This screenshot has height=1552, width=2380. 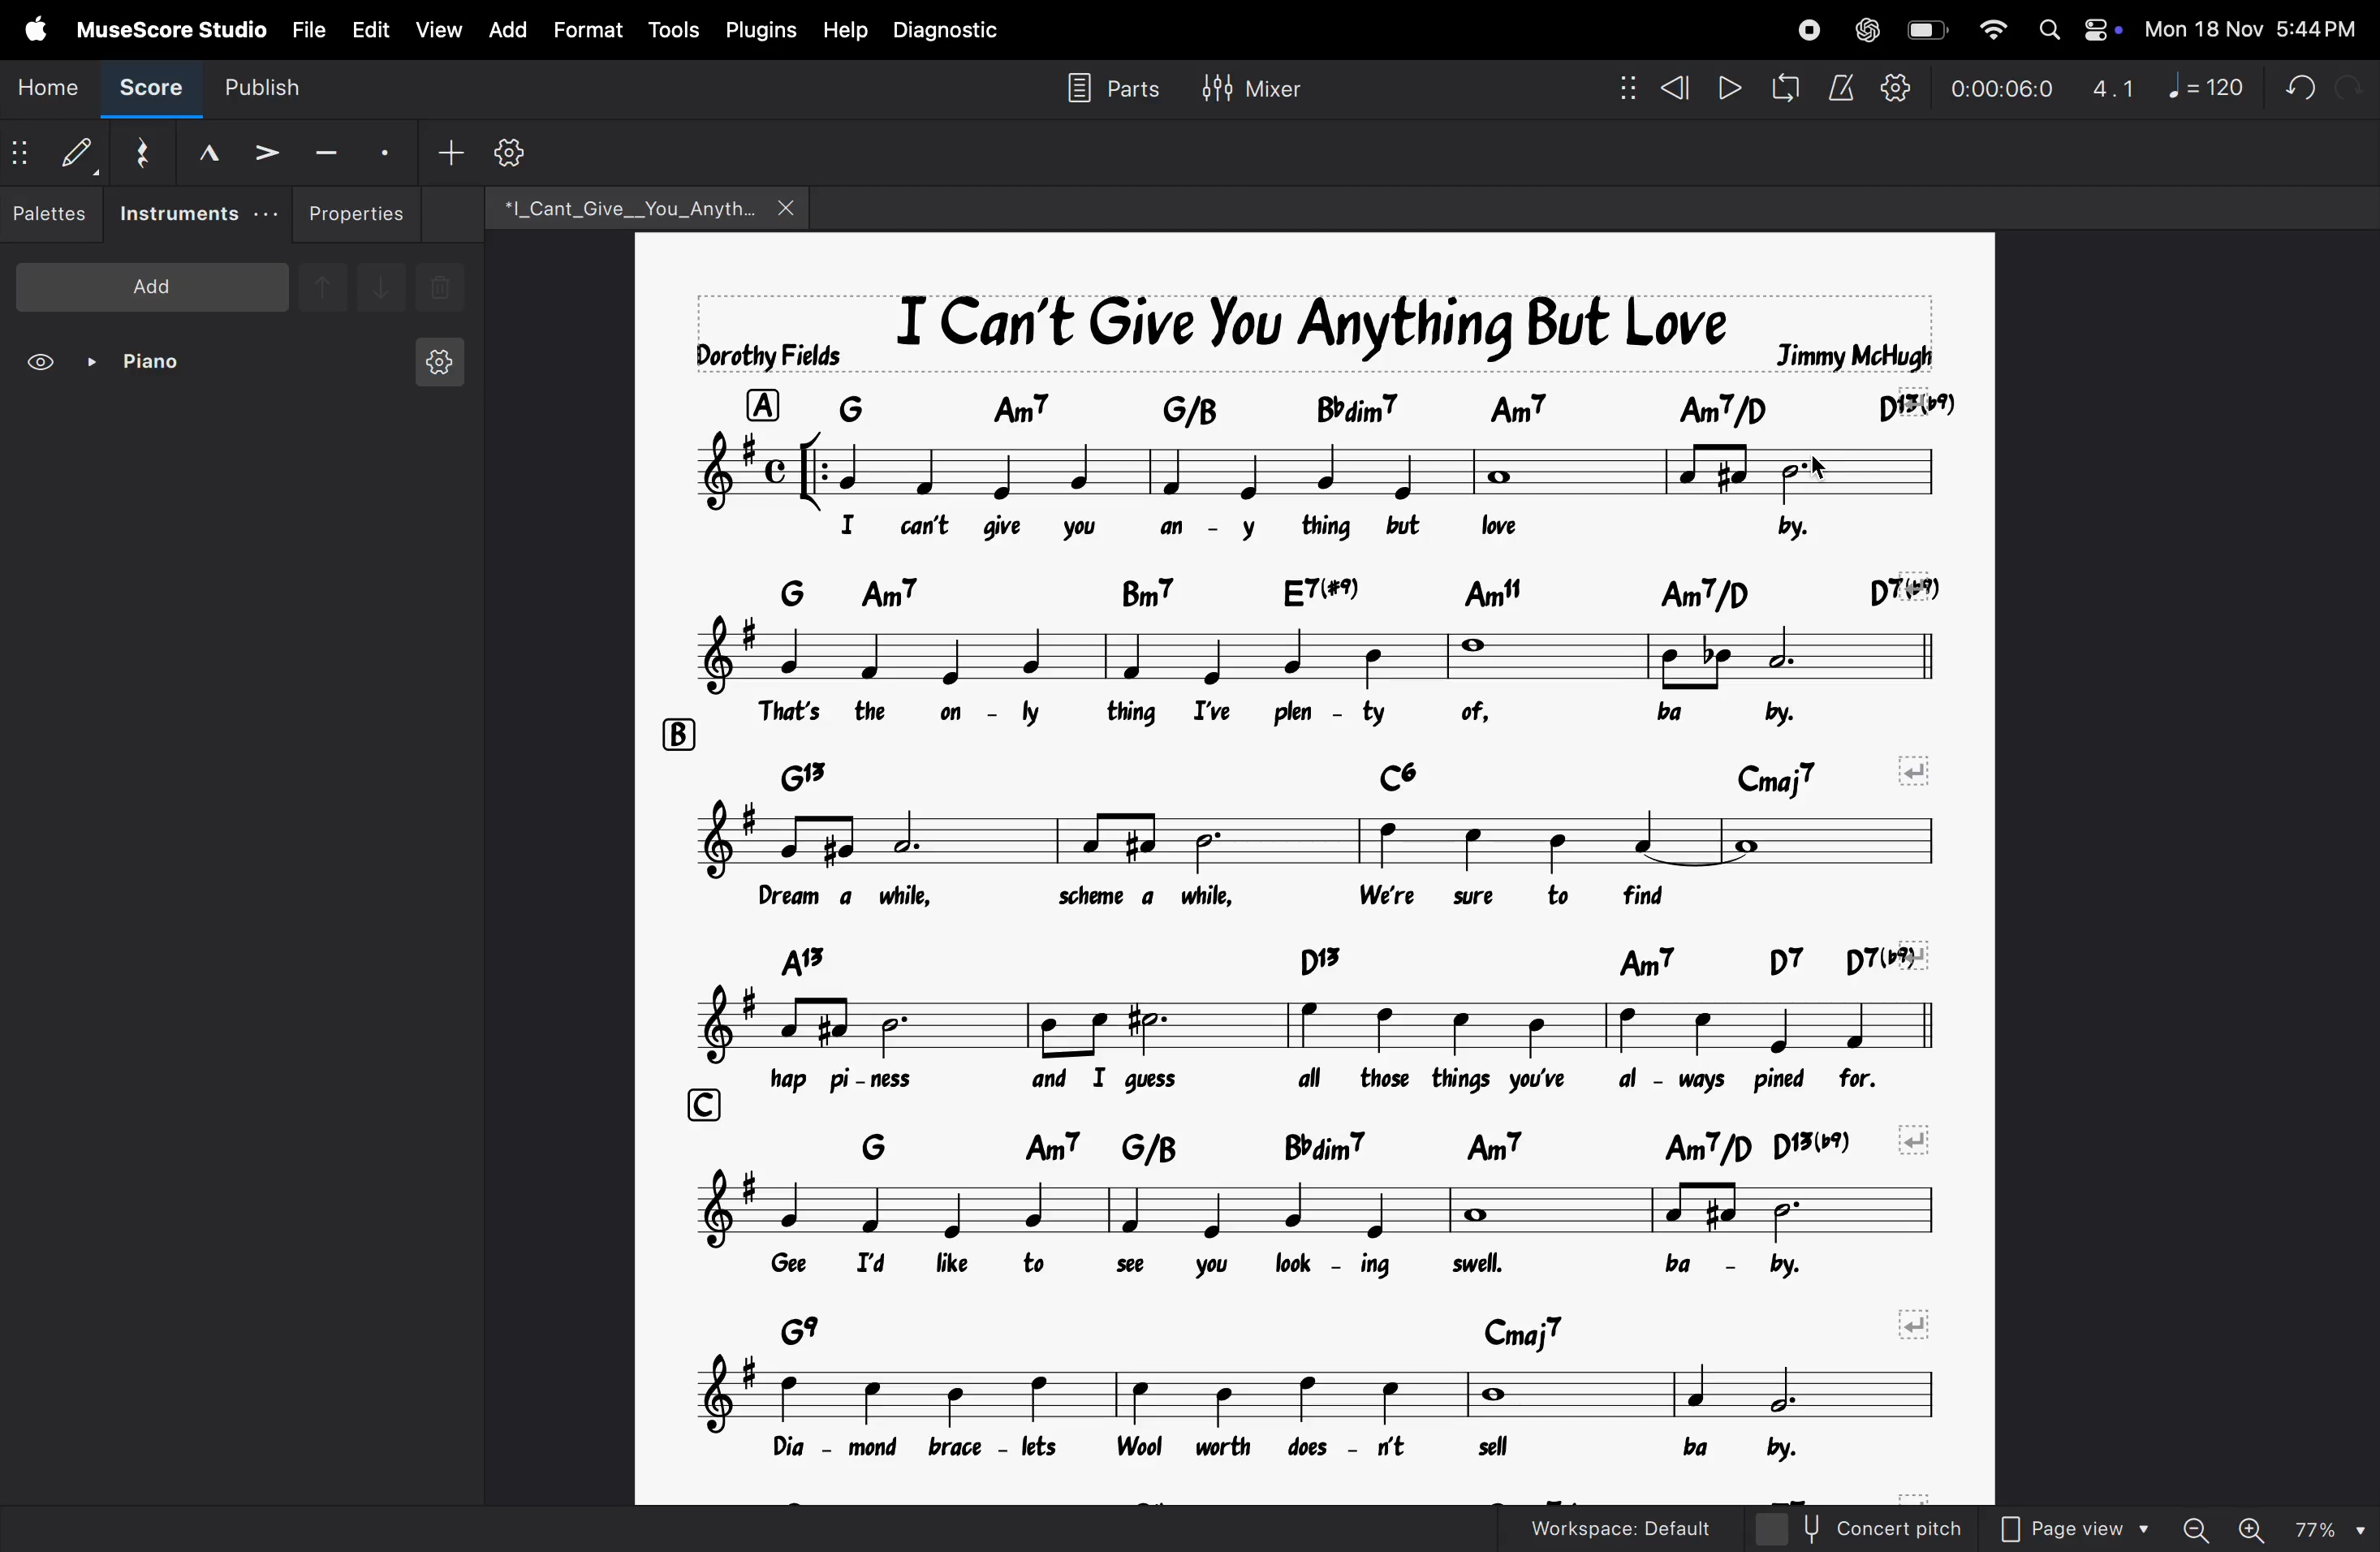 What do you see at coordinates (1820, 473) in the screenshot?
I see `cursor` at bounding box center [1820, 473].